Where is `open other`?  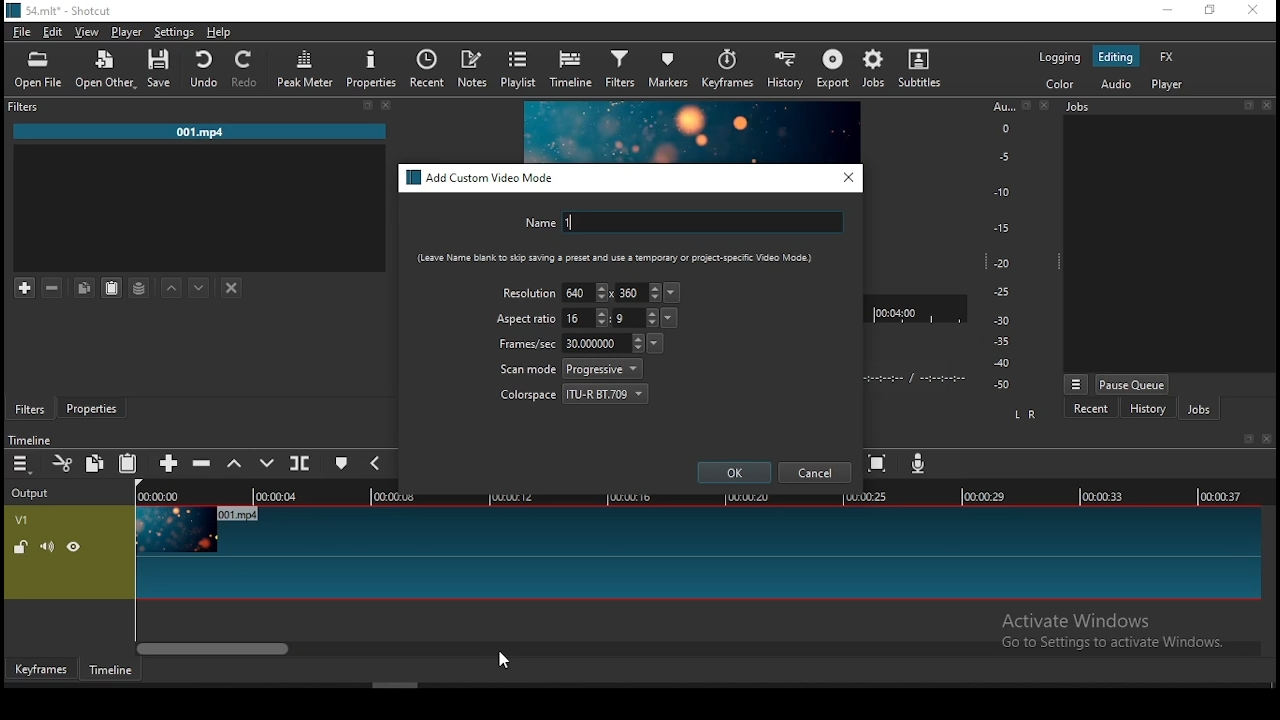 open other is located at coordinates (107, 71).